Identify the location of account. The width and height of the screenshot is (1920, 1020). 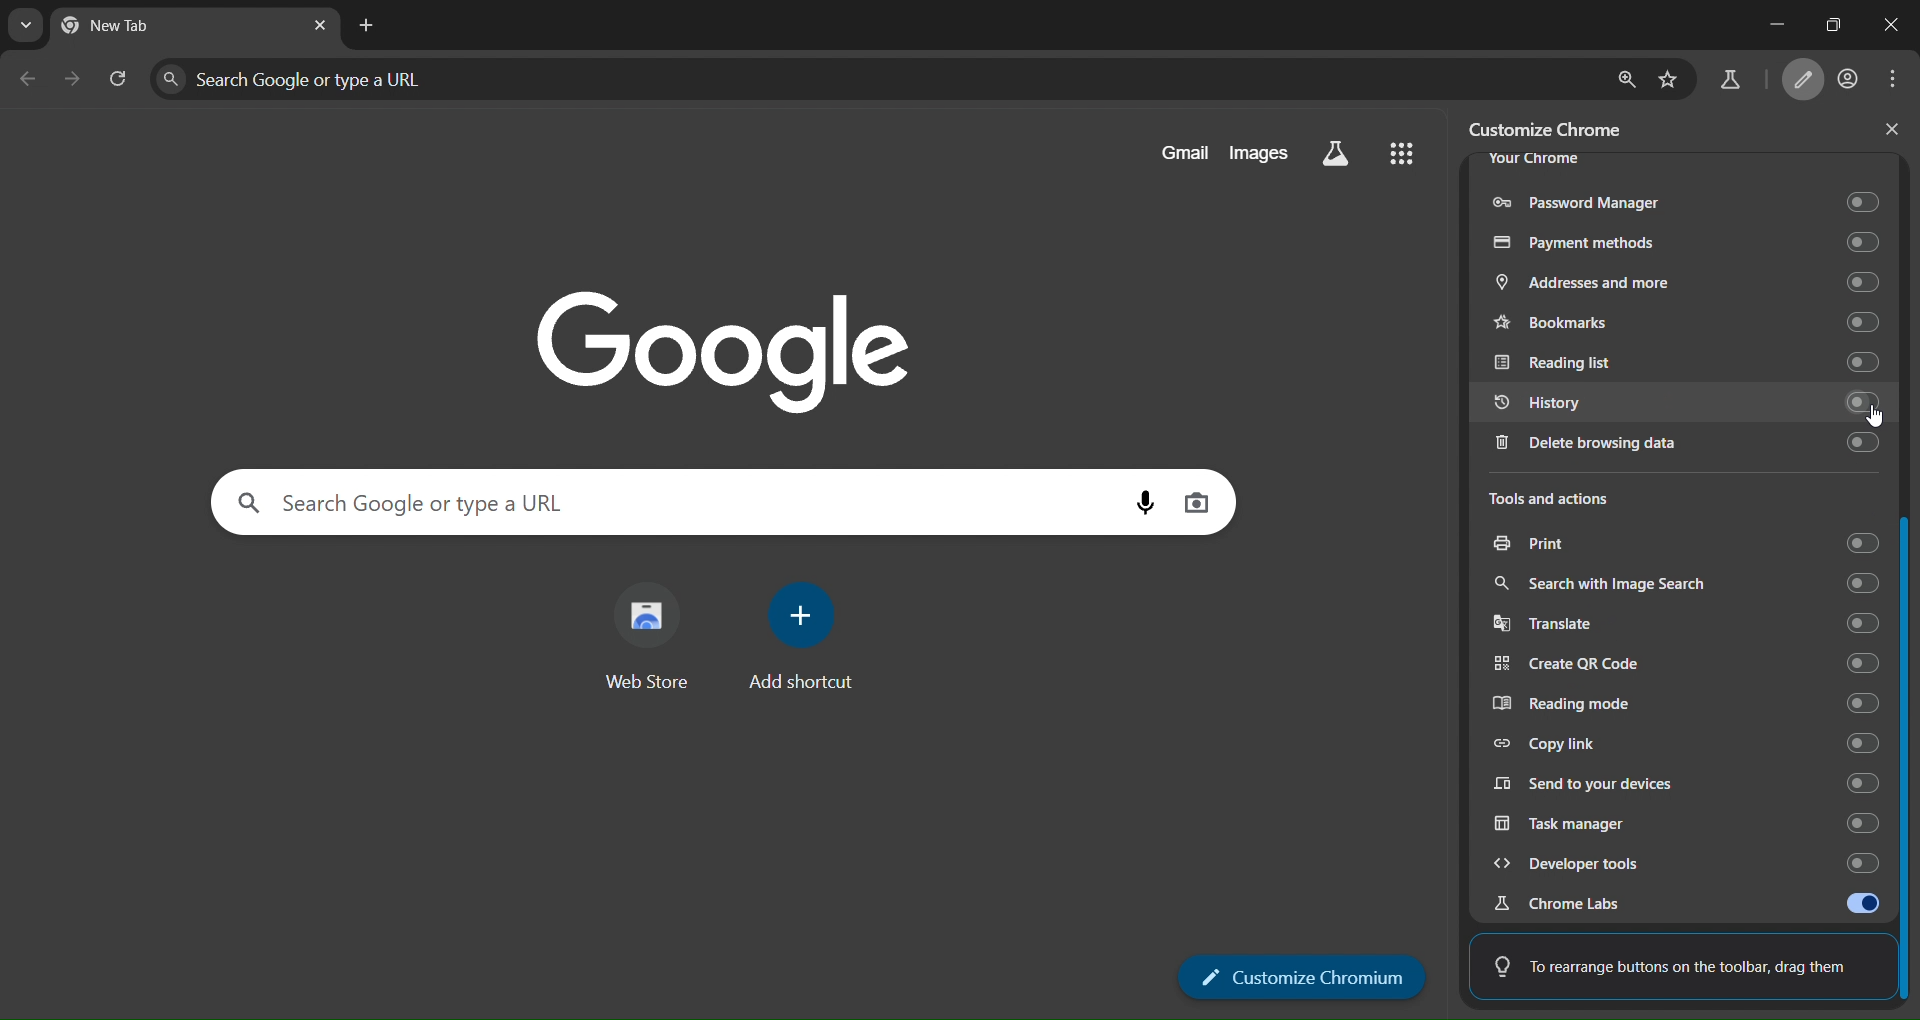
(1850, 80).